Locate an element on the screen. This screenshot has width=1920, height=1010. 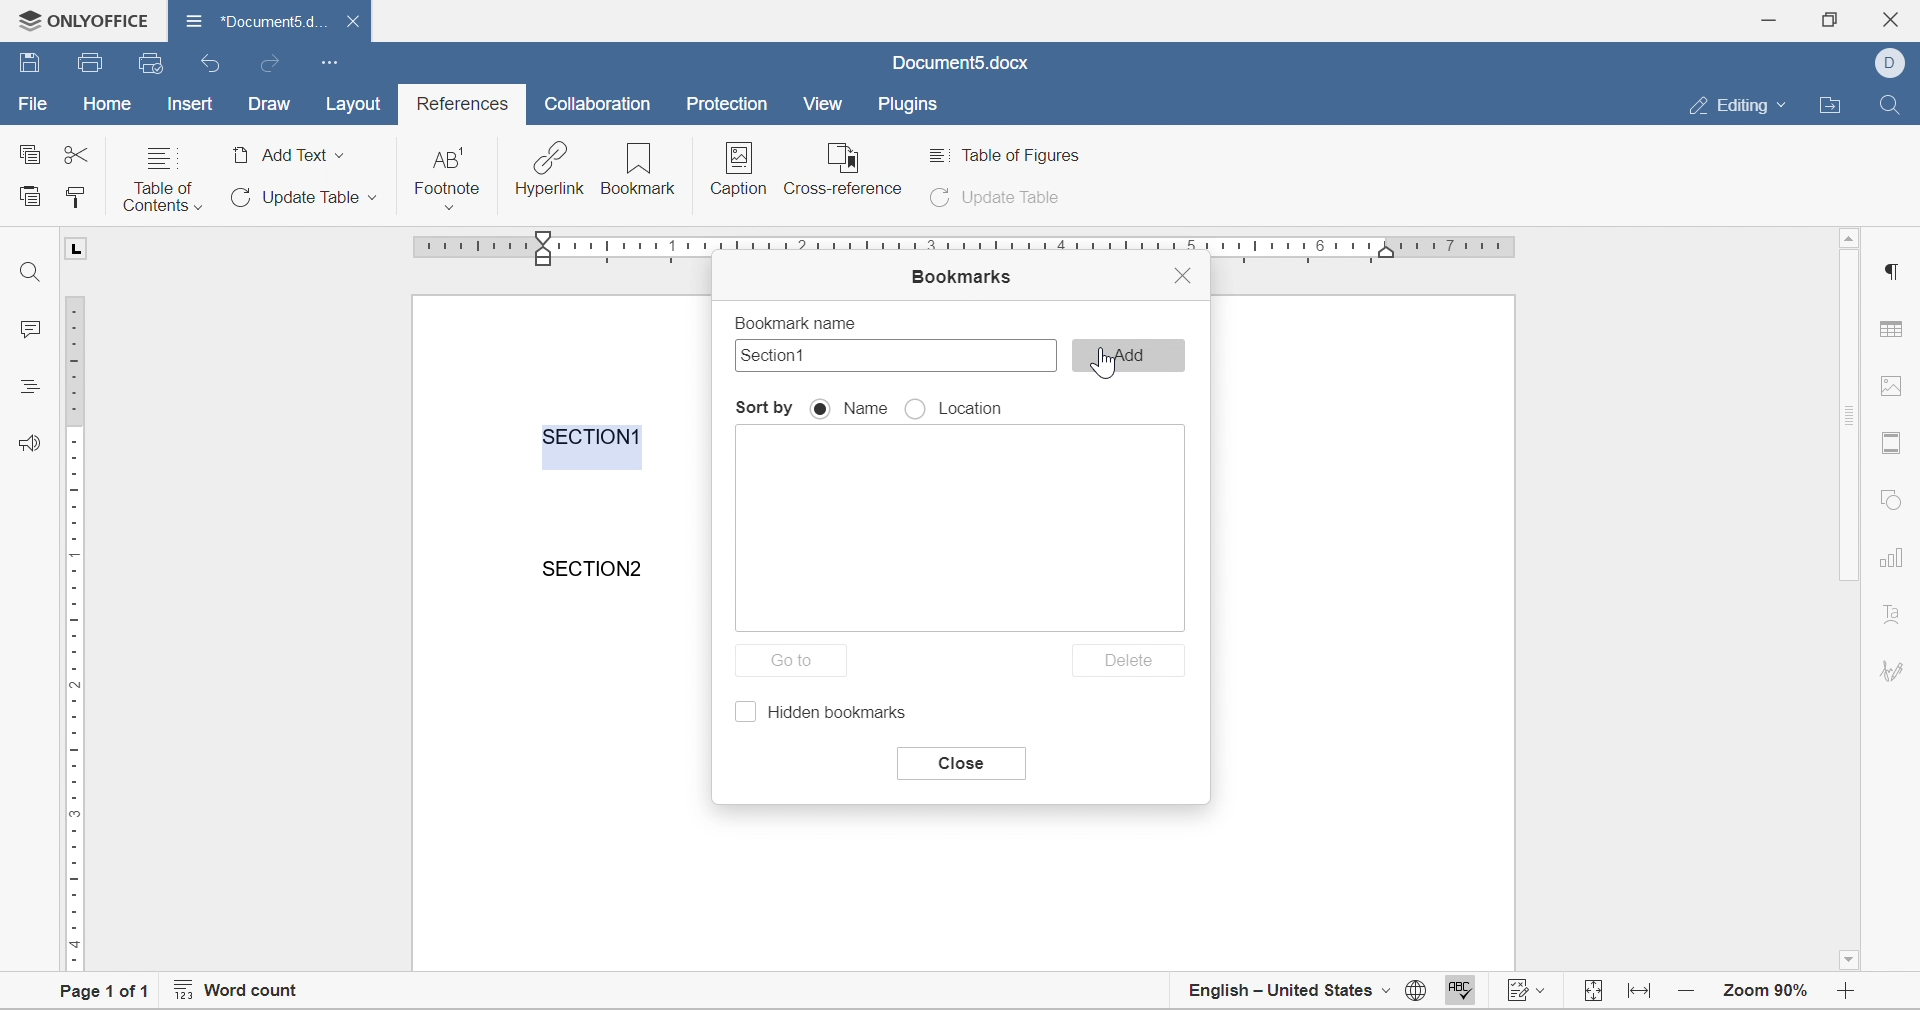
feedback and support is located at coordinates (31, 441).